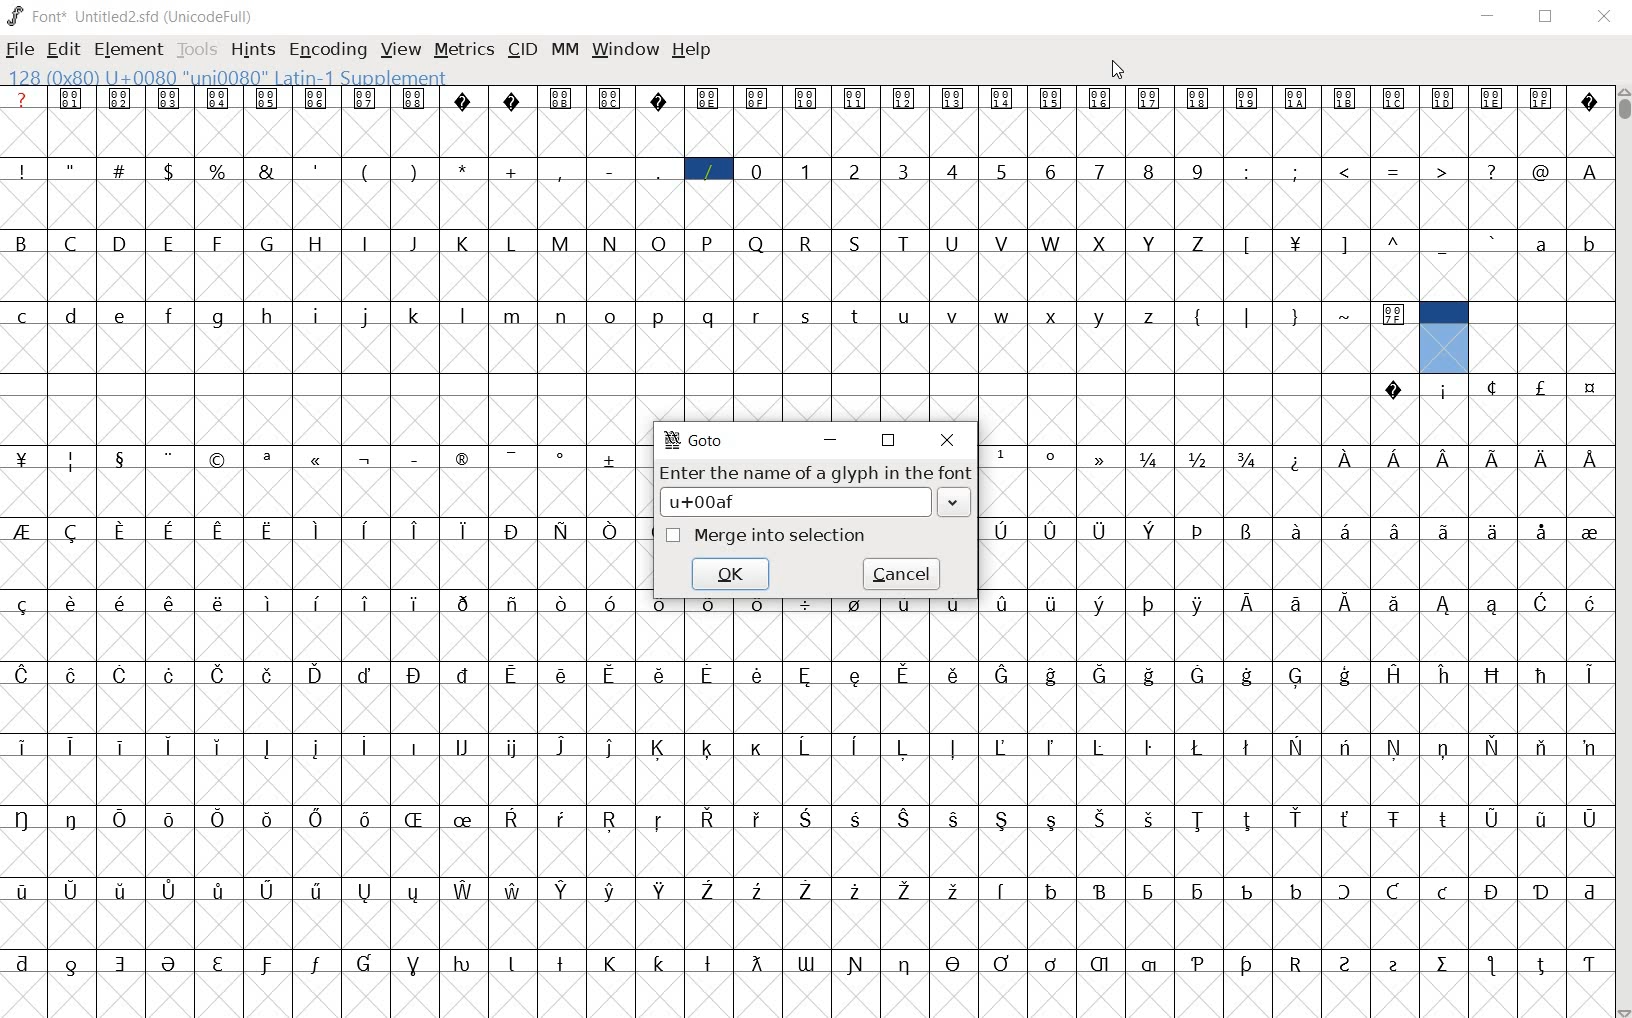  What do you see at coordinates (1544, 172) in the screenshot?
I see `@` at bounding box center [1544, 172].